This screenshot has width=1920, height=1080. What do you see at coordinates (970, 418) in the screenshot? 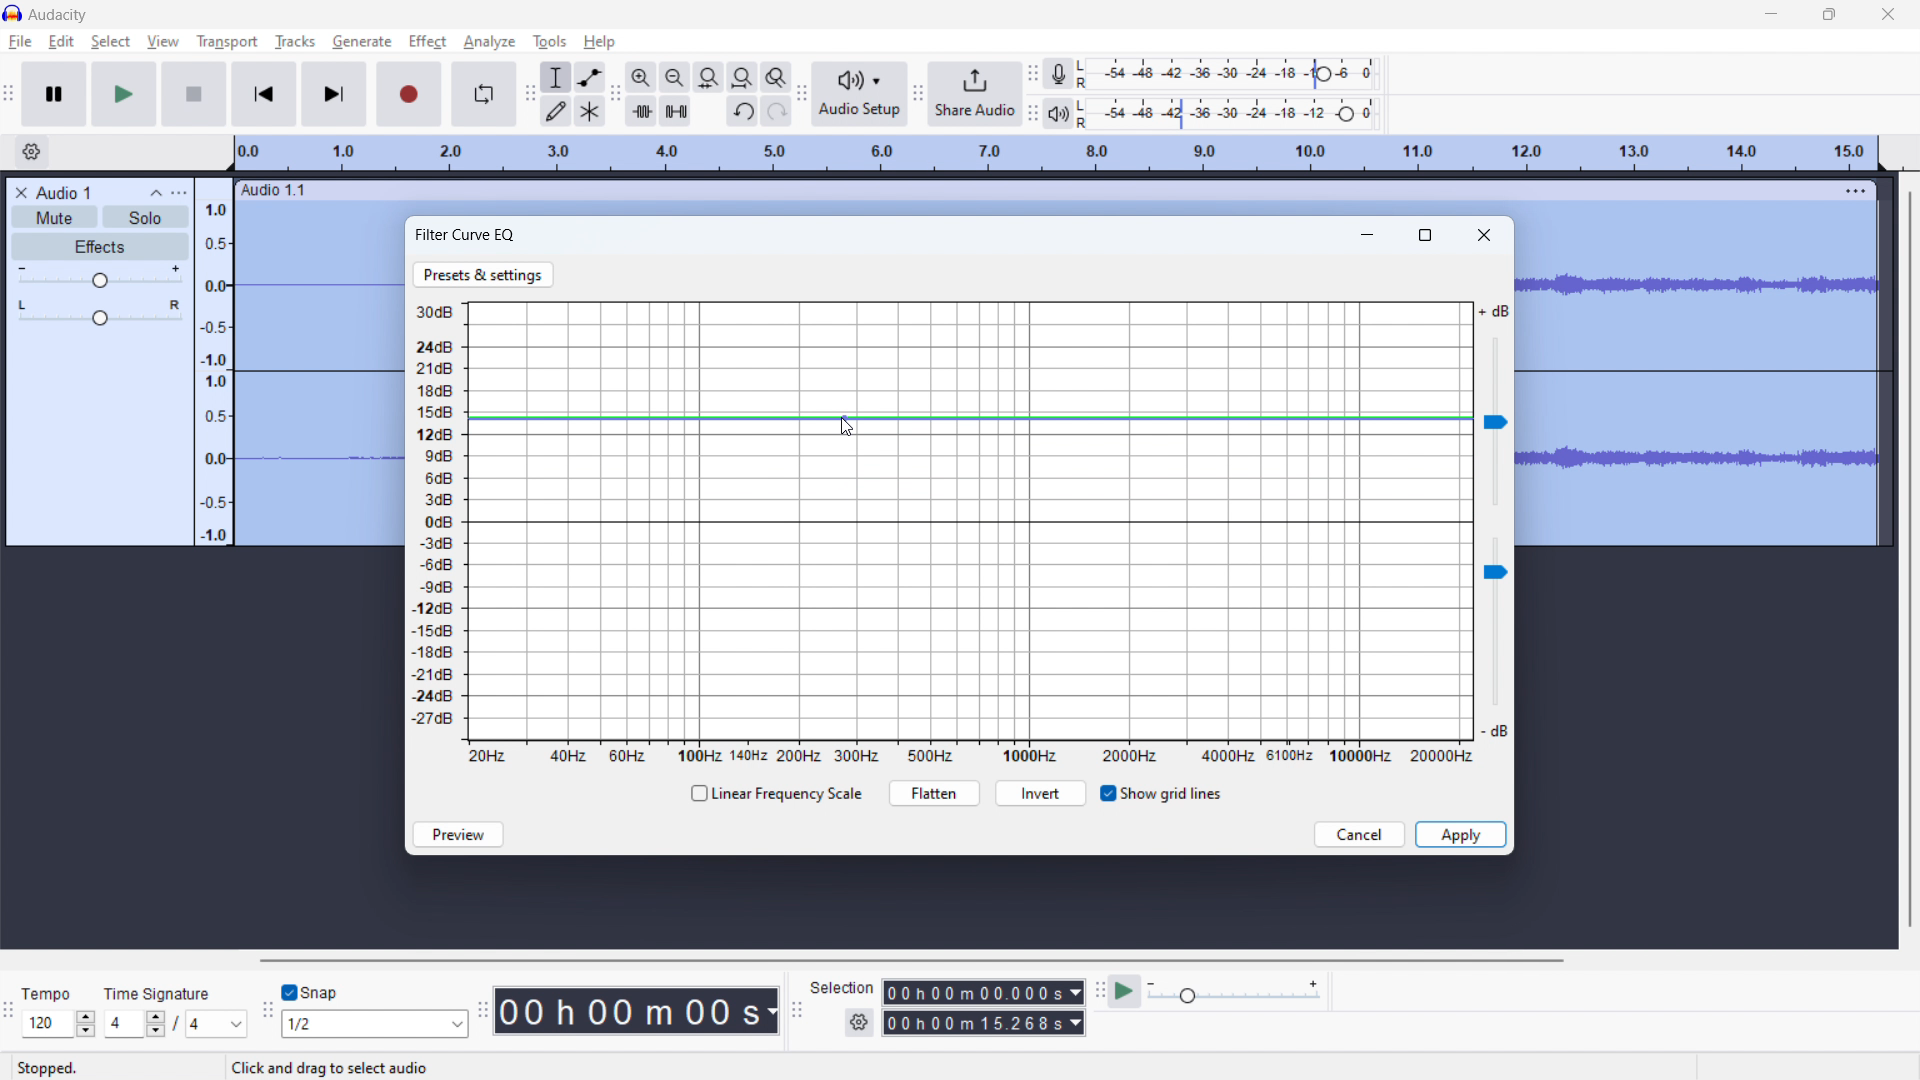
I see `EQ line moved` at bounding box center [970, 418].